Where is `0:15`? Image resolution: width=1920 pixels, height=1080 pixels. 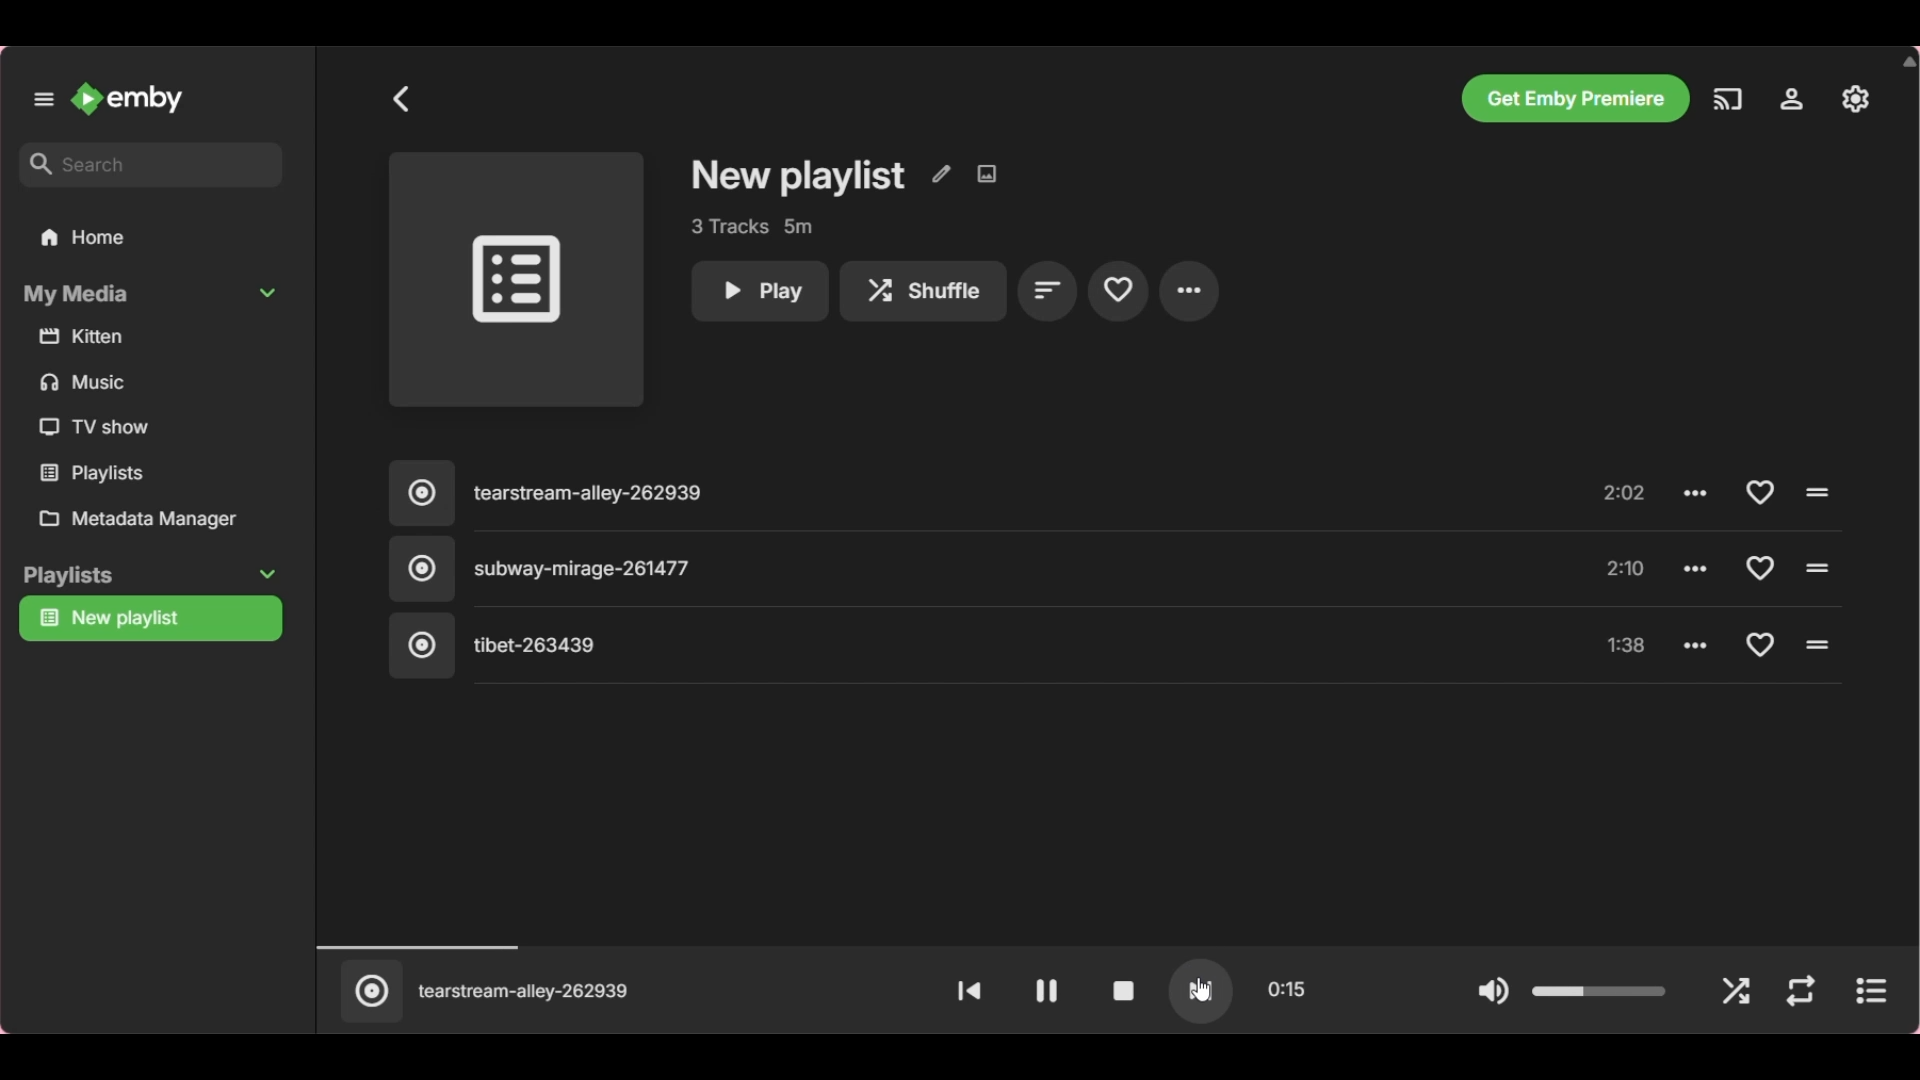
0:15 is located at coordinates (1287, 987).